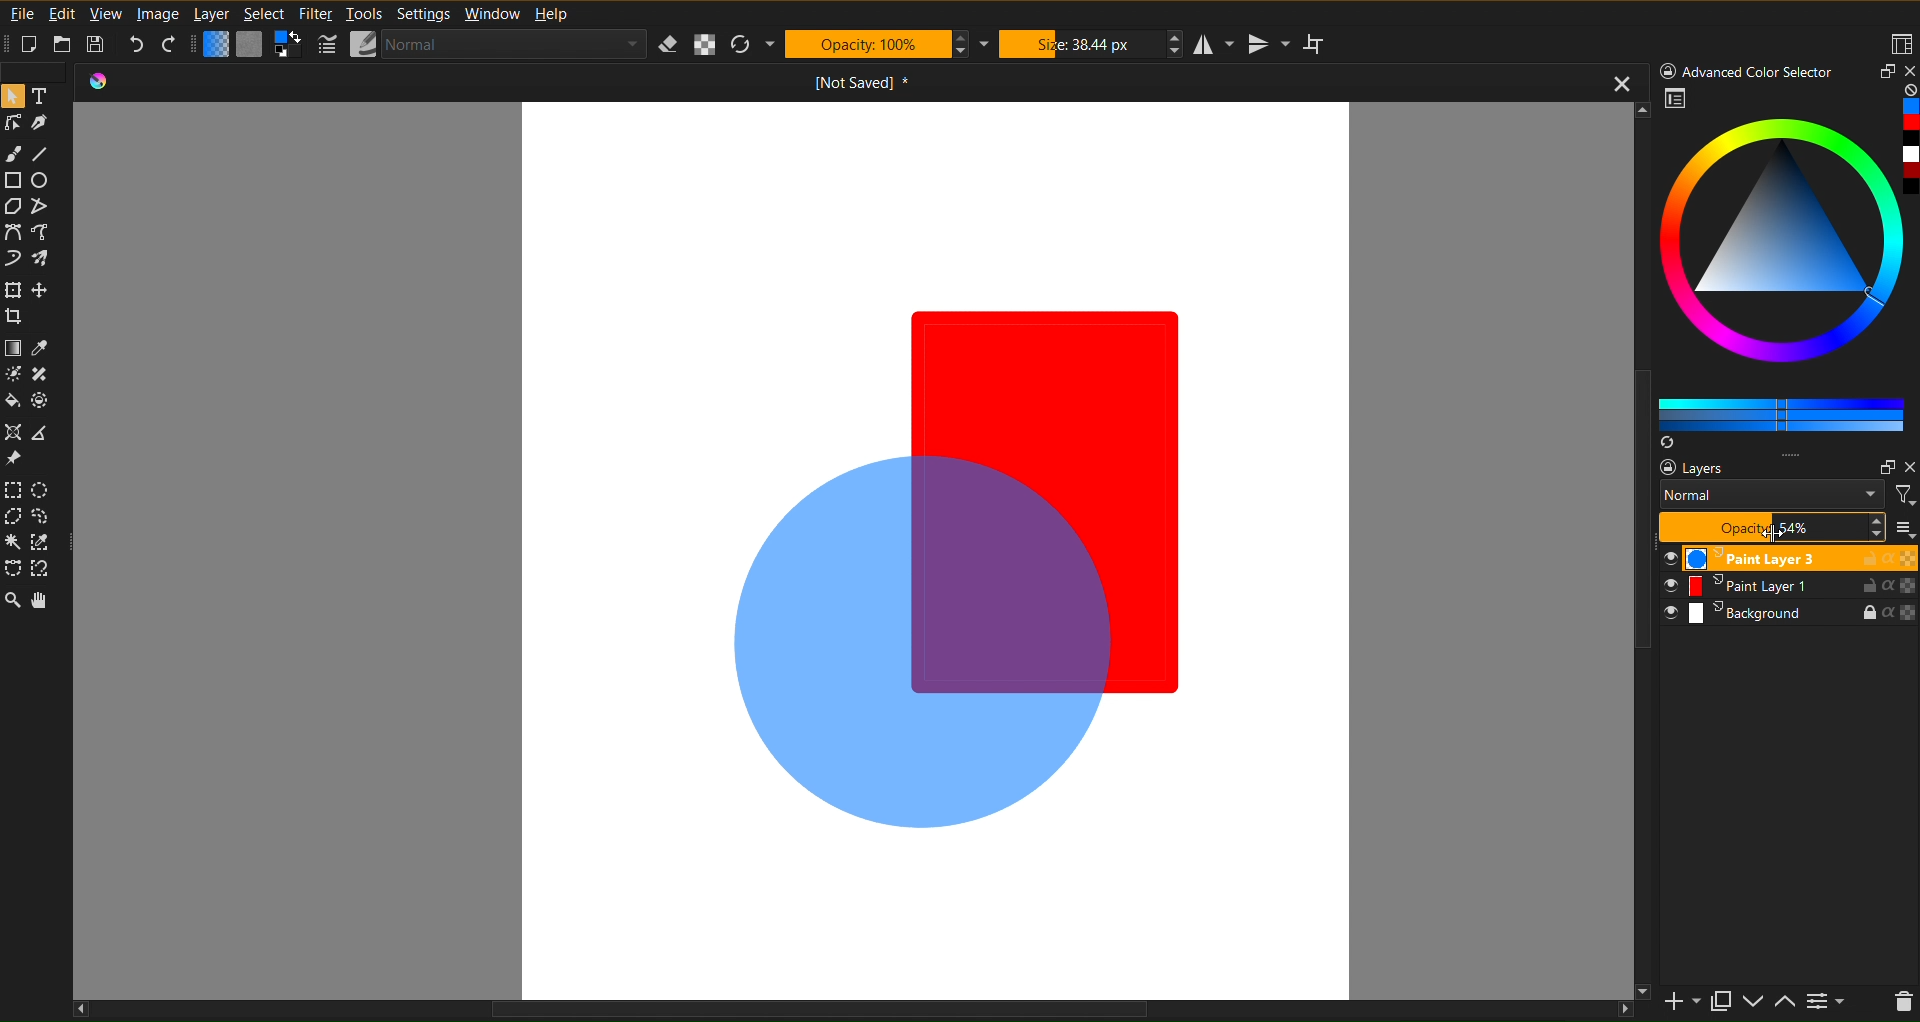 The height and width of the screenshot is (1022, 1920). I want to click on Save, so click(96, 45).